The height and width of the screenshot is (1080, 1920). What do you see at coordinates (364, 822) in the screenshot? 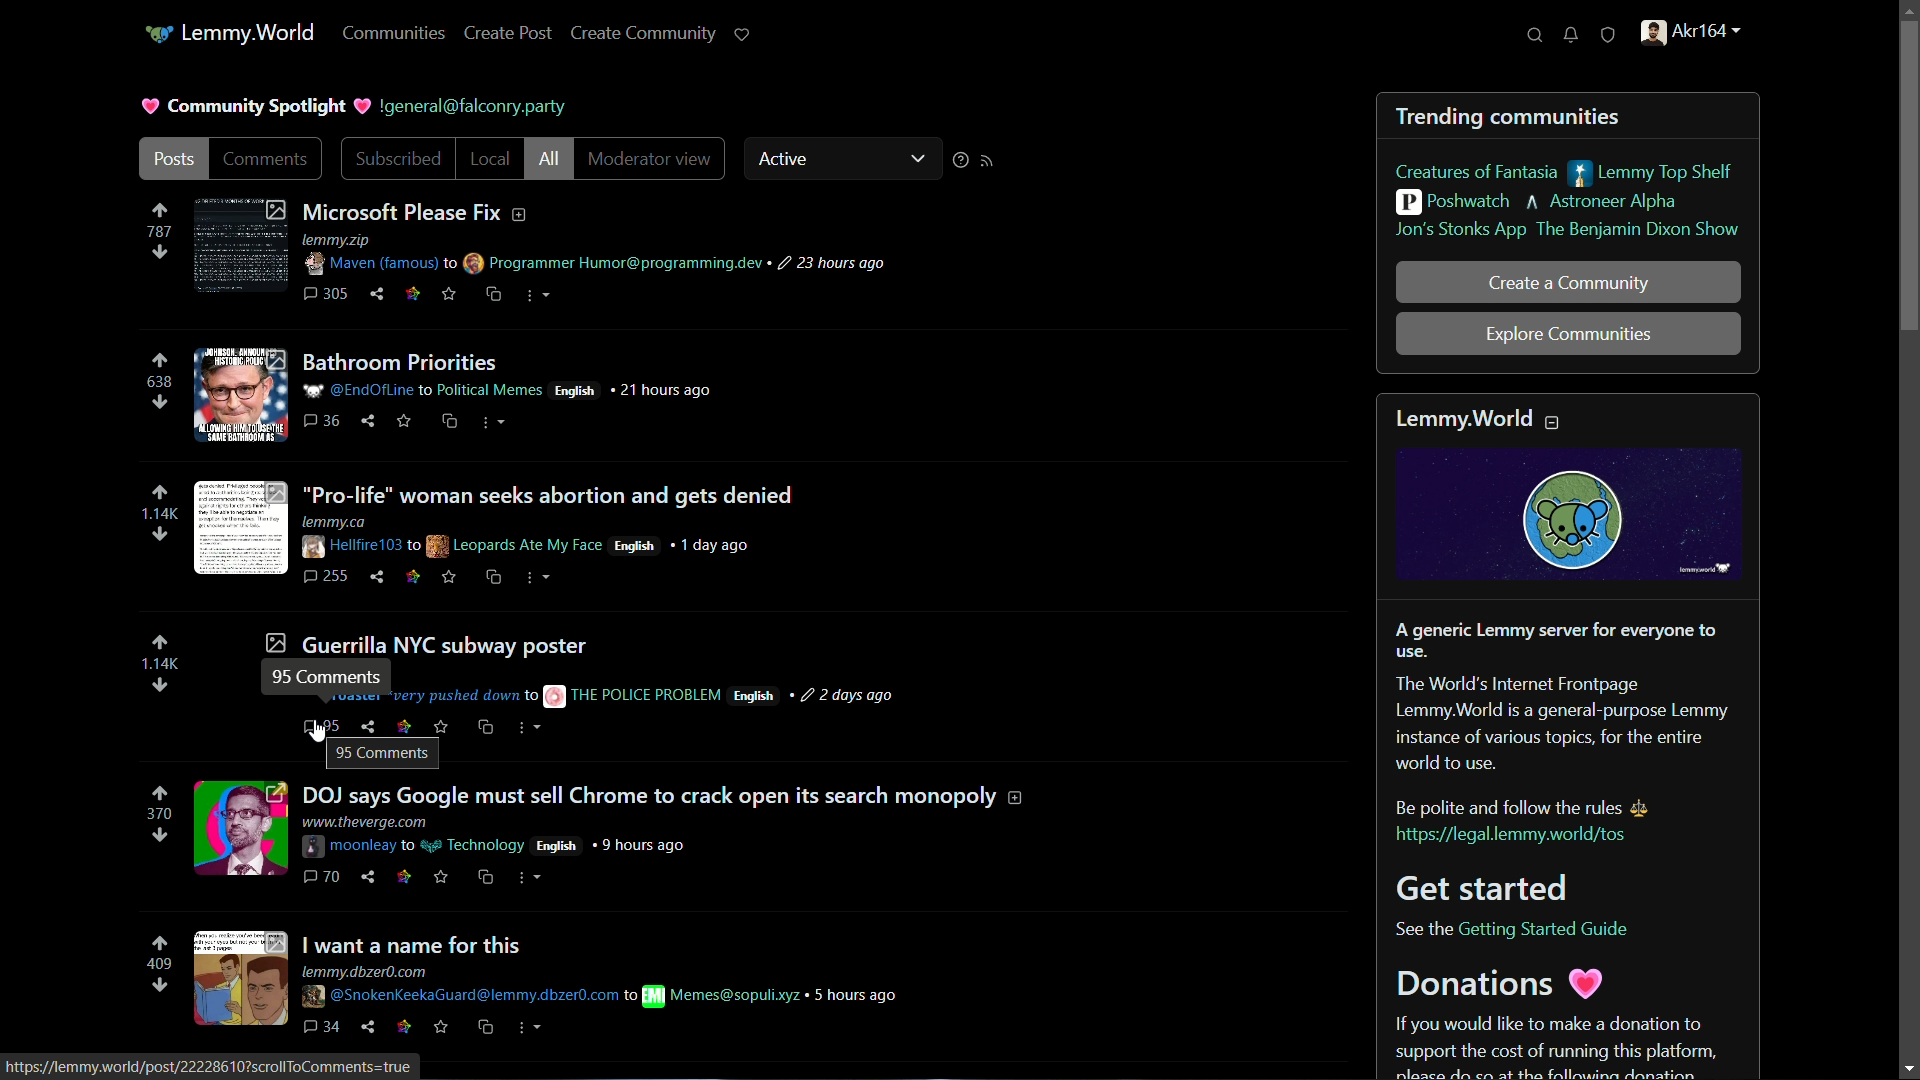
I see `www.theverge.com` at bounding box center [364, 822].